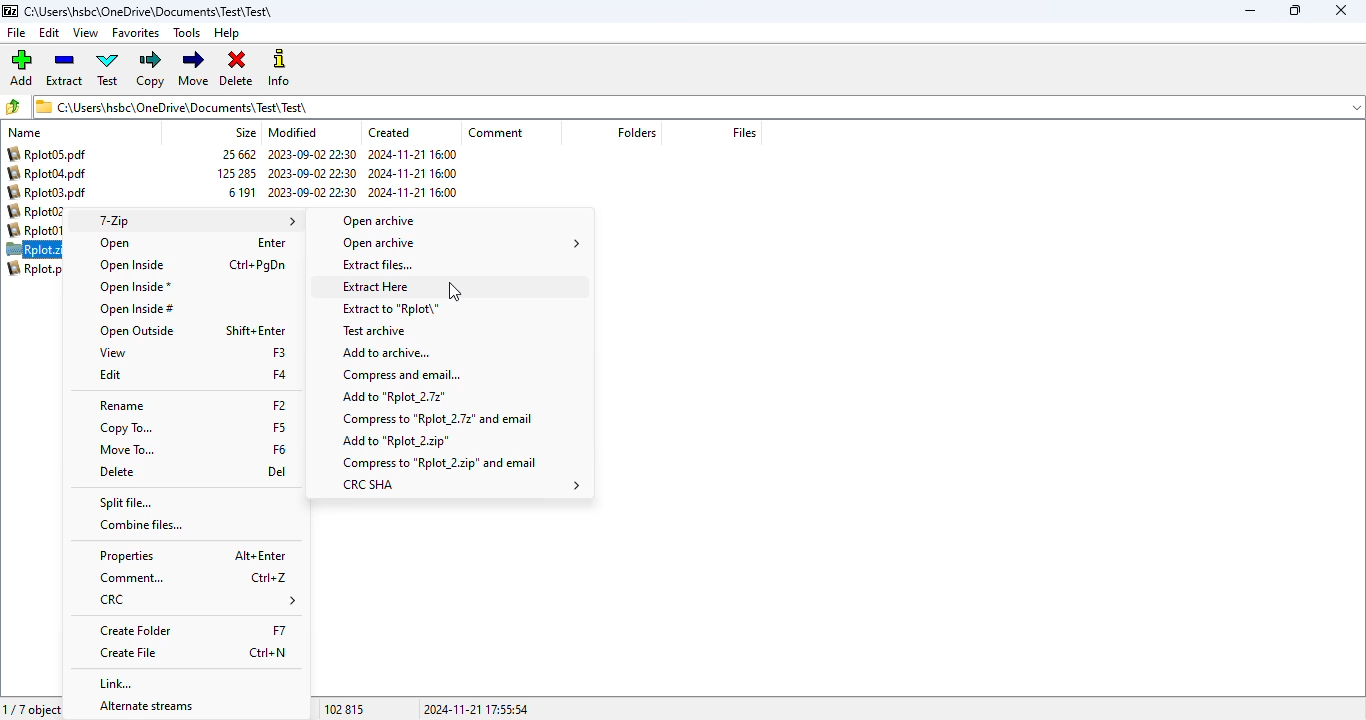 The height and width of the screenshot is (720, 1366). Describe the element at coordinates (150, 12) in the screenshot. I see `C:\Users\hsbc\OneDrive\Documents\Test\Test\` at that location.